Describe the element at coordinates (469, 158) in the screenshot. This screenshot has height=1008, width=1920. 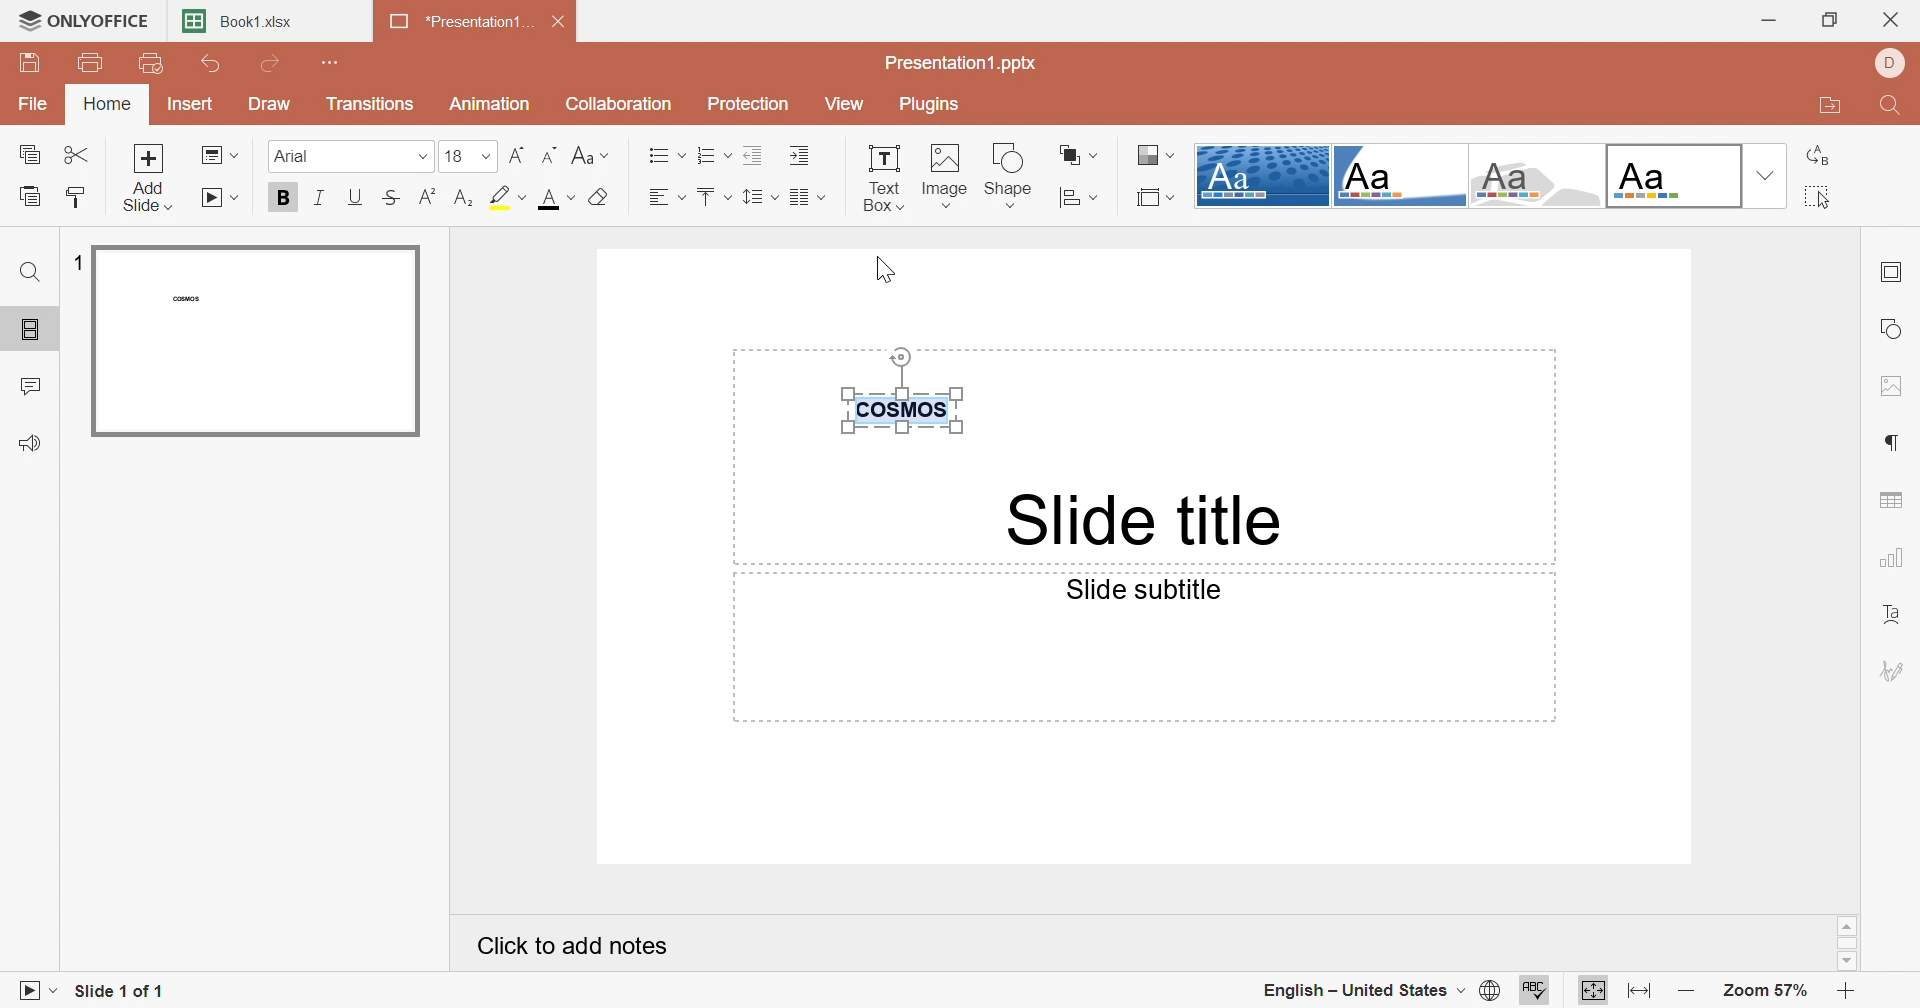
I see `18` at that location.